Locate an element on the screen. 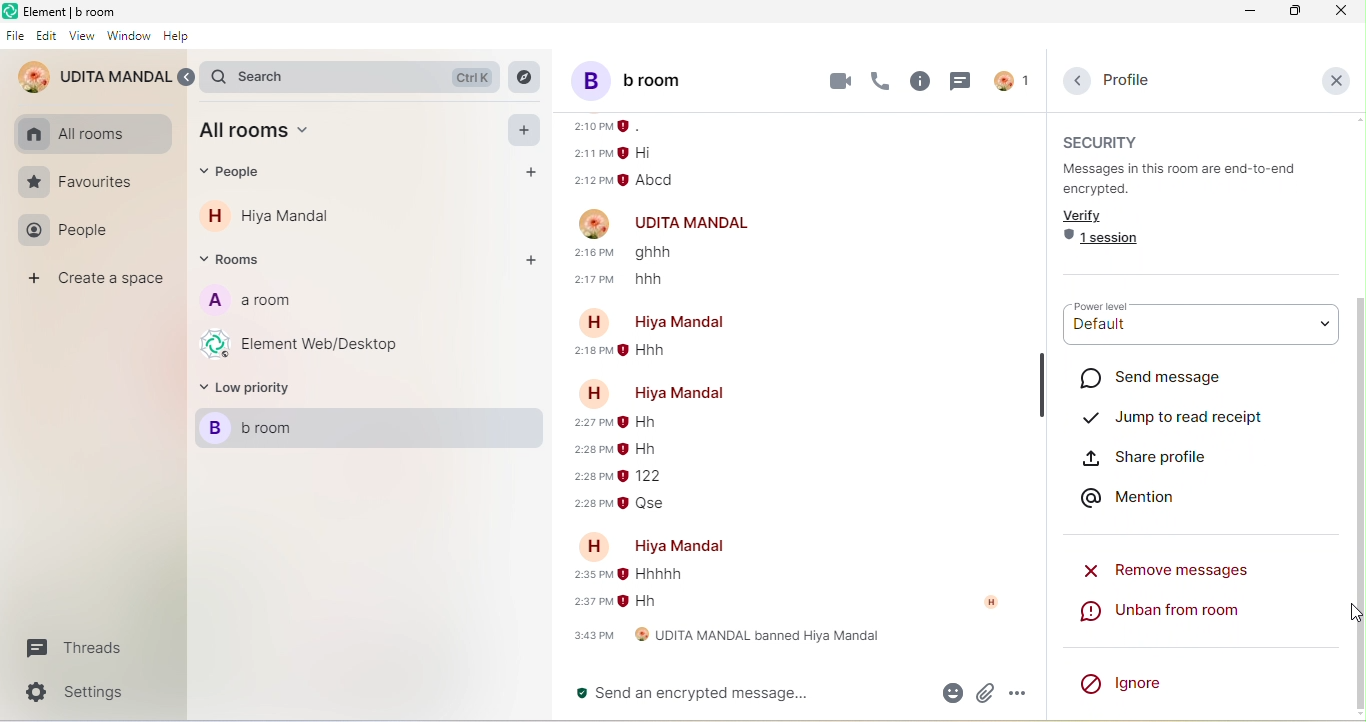 The image size is (1366, 722). help is located at coordinates (175, 37).